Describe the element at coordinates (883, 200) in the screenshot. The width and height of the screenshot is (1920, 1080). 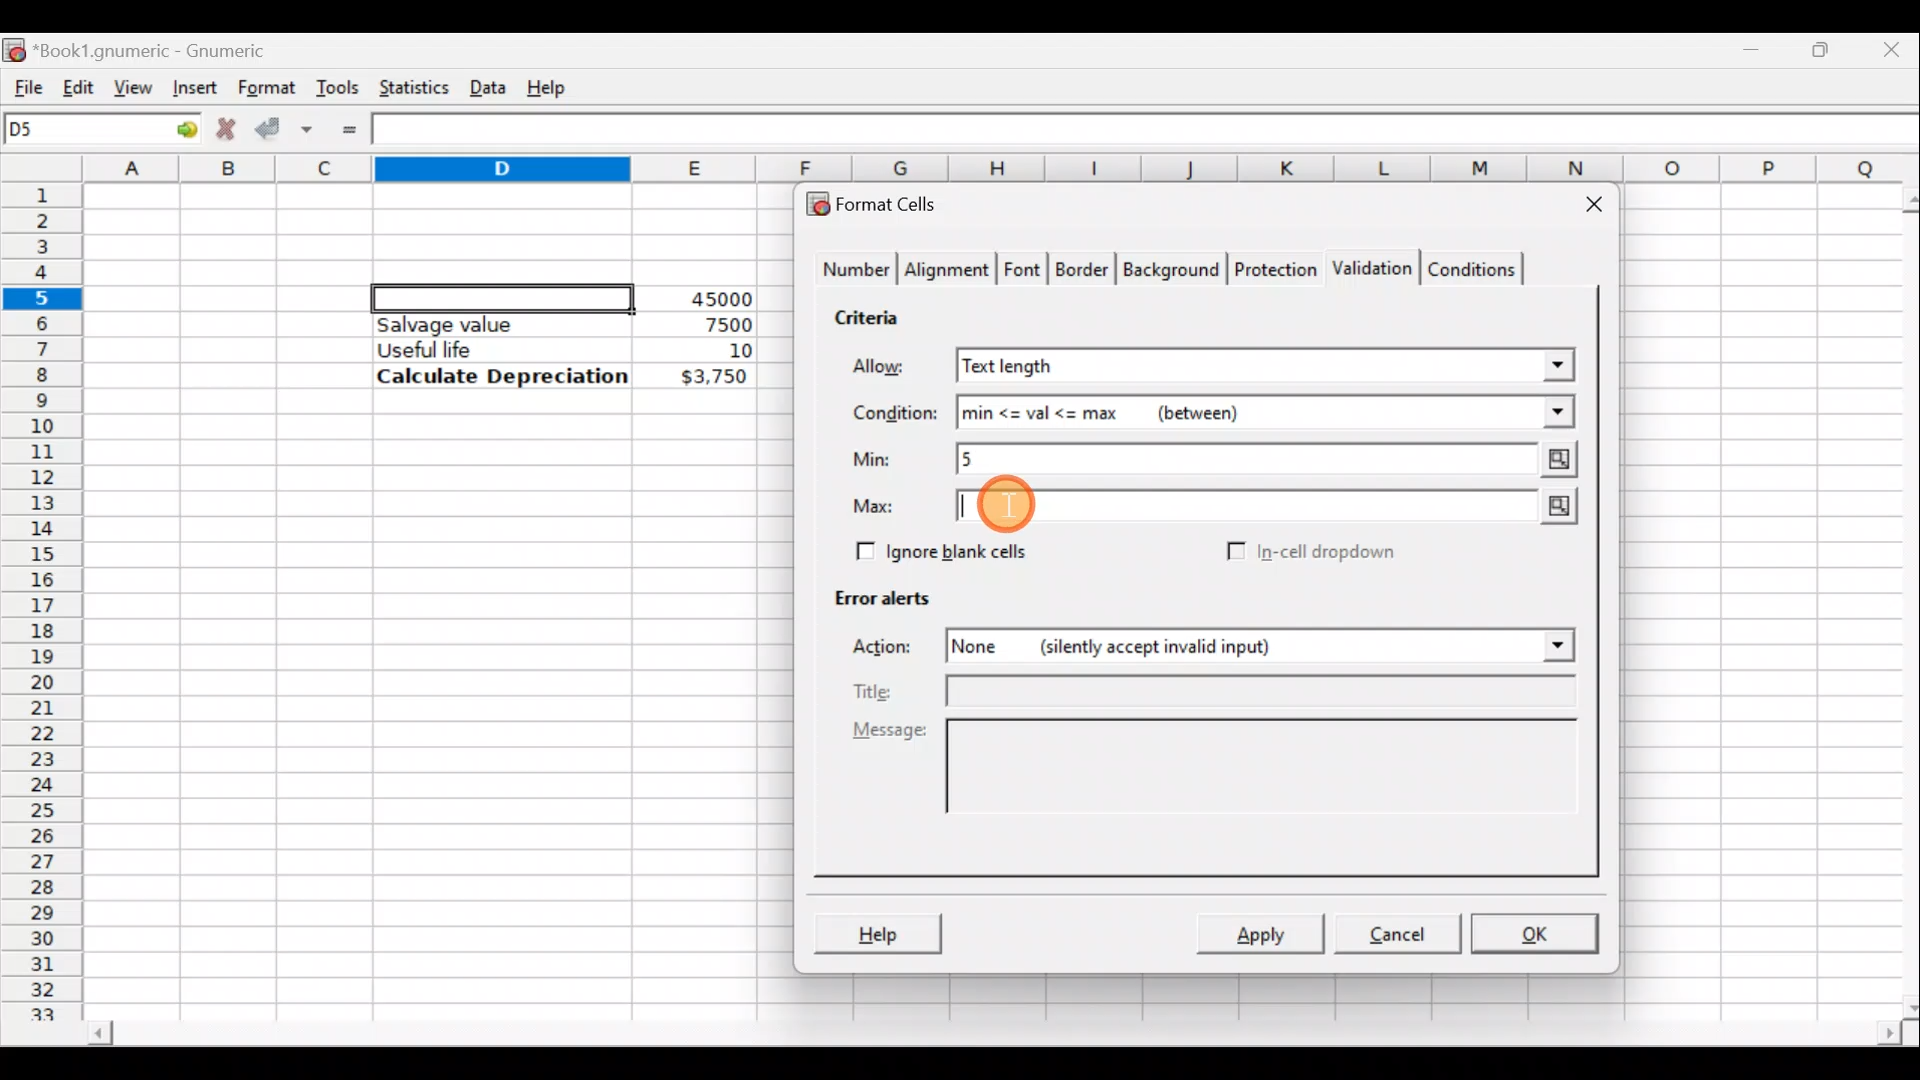
I see `Format cells` at that location.